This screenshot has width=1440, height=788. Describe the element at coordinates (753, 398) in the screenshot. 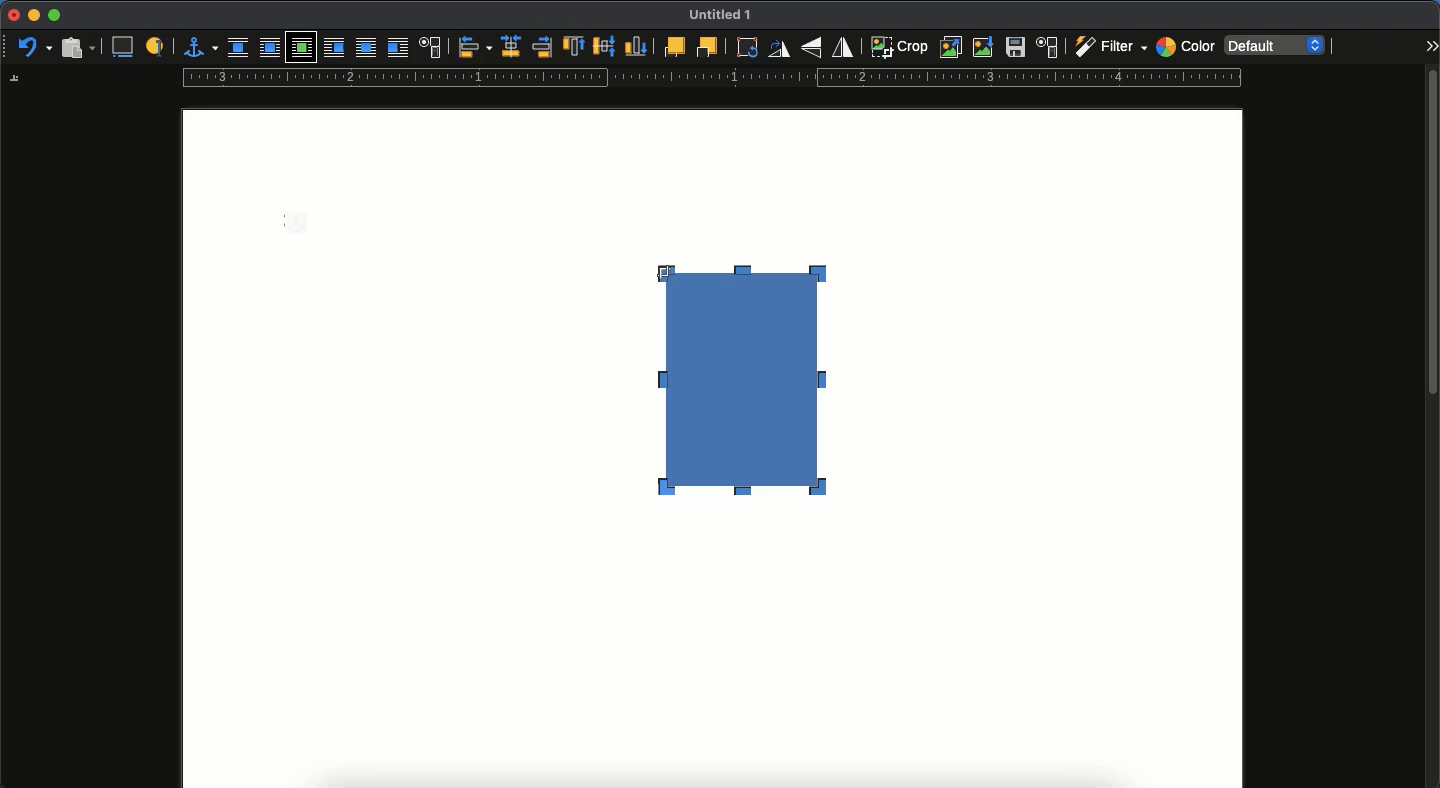

I see `image` at that location.